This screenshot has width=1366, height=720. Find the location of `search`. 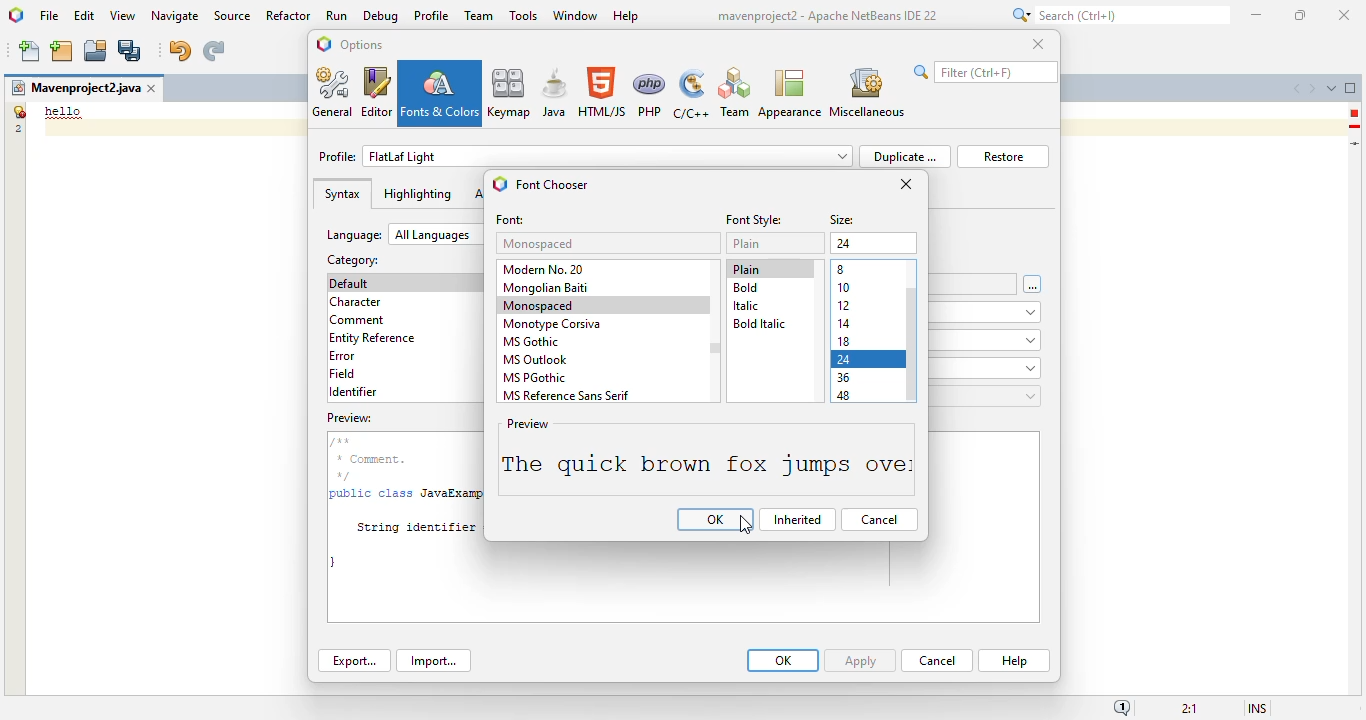

search is located at coordinates (985, 72).